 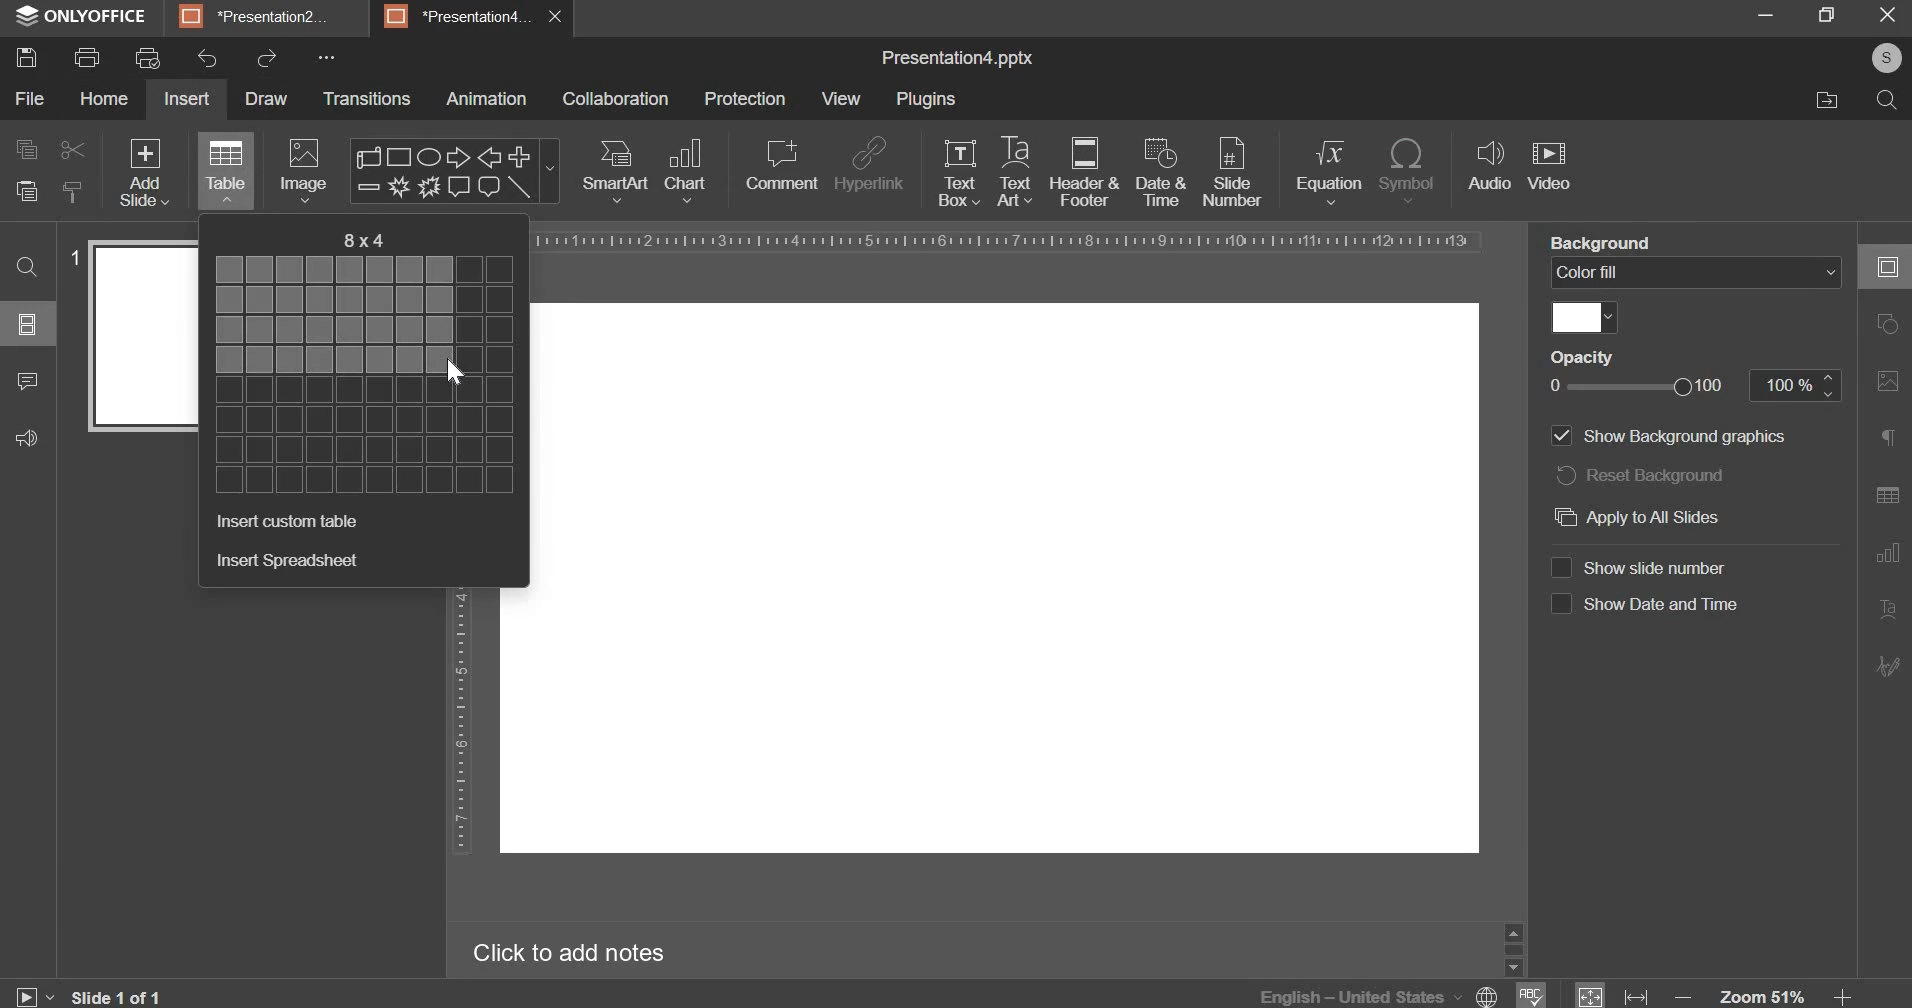 I want to click on more, so click(x=332, y=58).